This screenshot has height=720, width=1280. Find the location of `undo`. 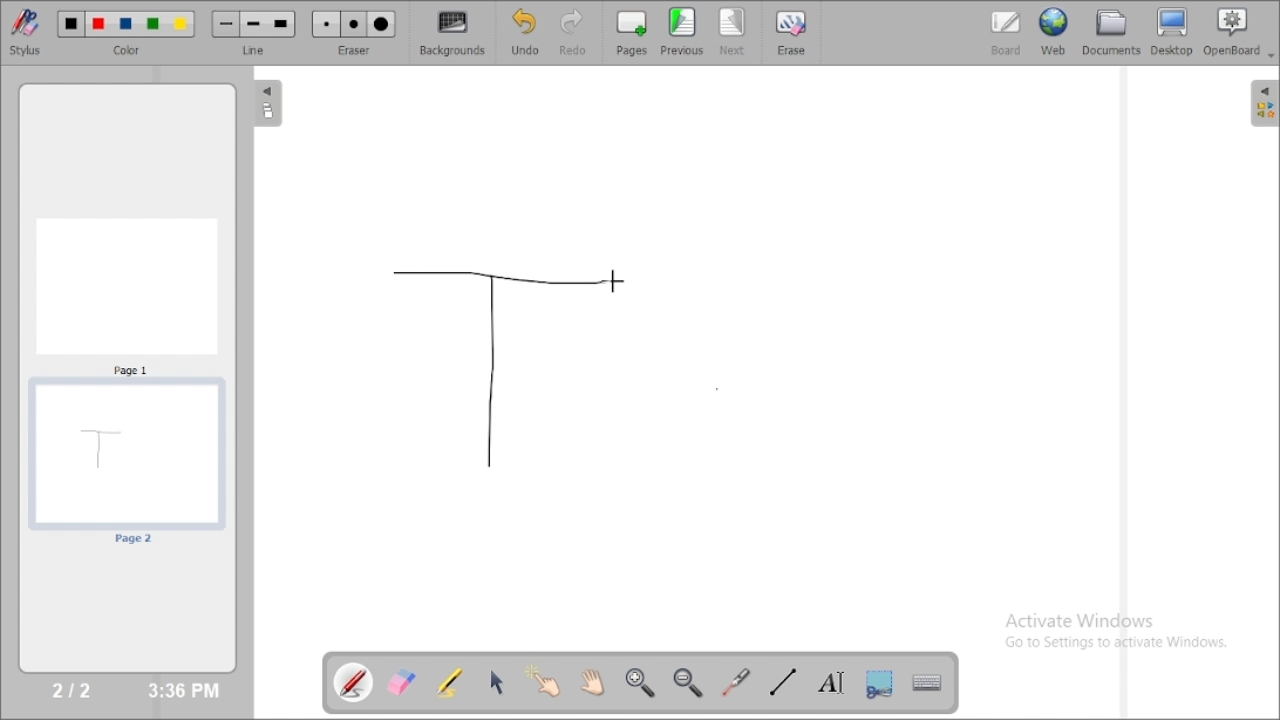

undo is located at coordinates (524, 32).